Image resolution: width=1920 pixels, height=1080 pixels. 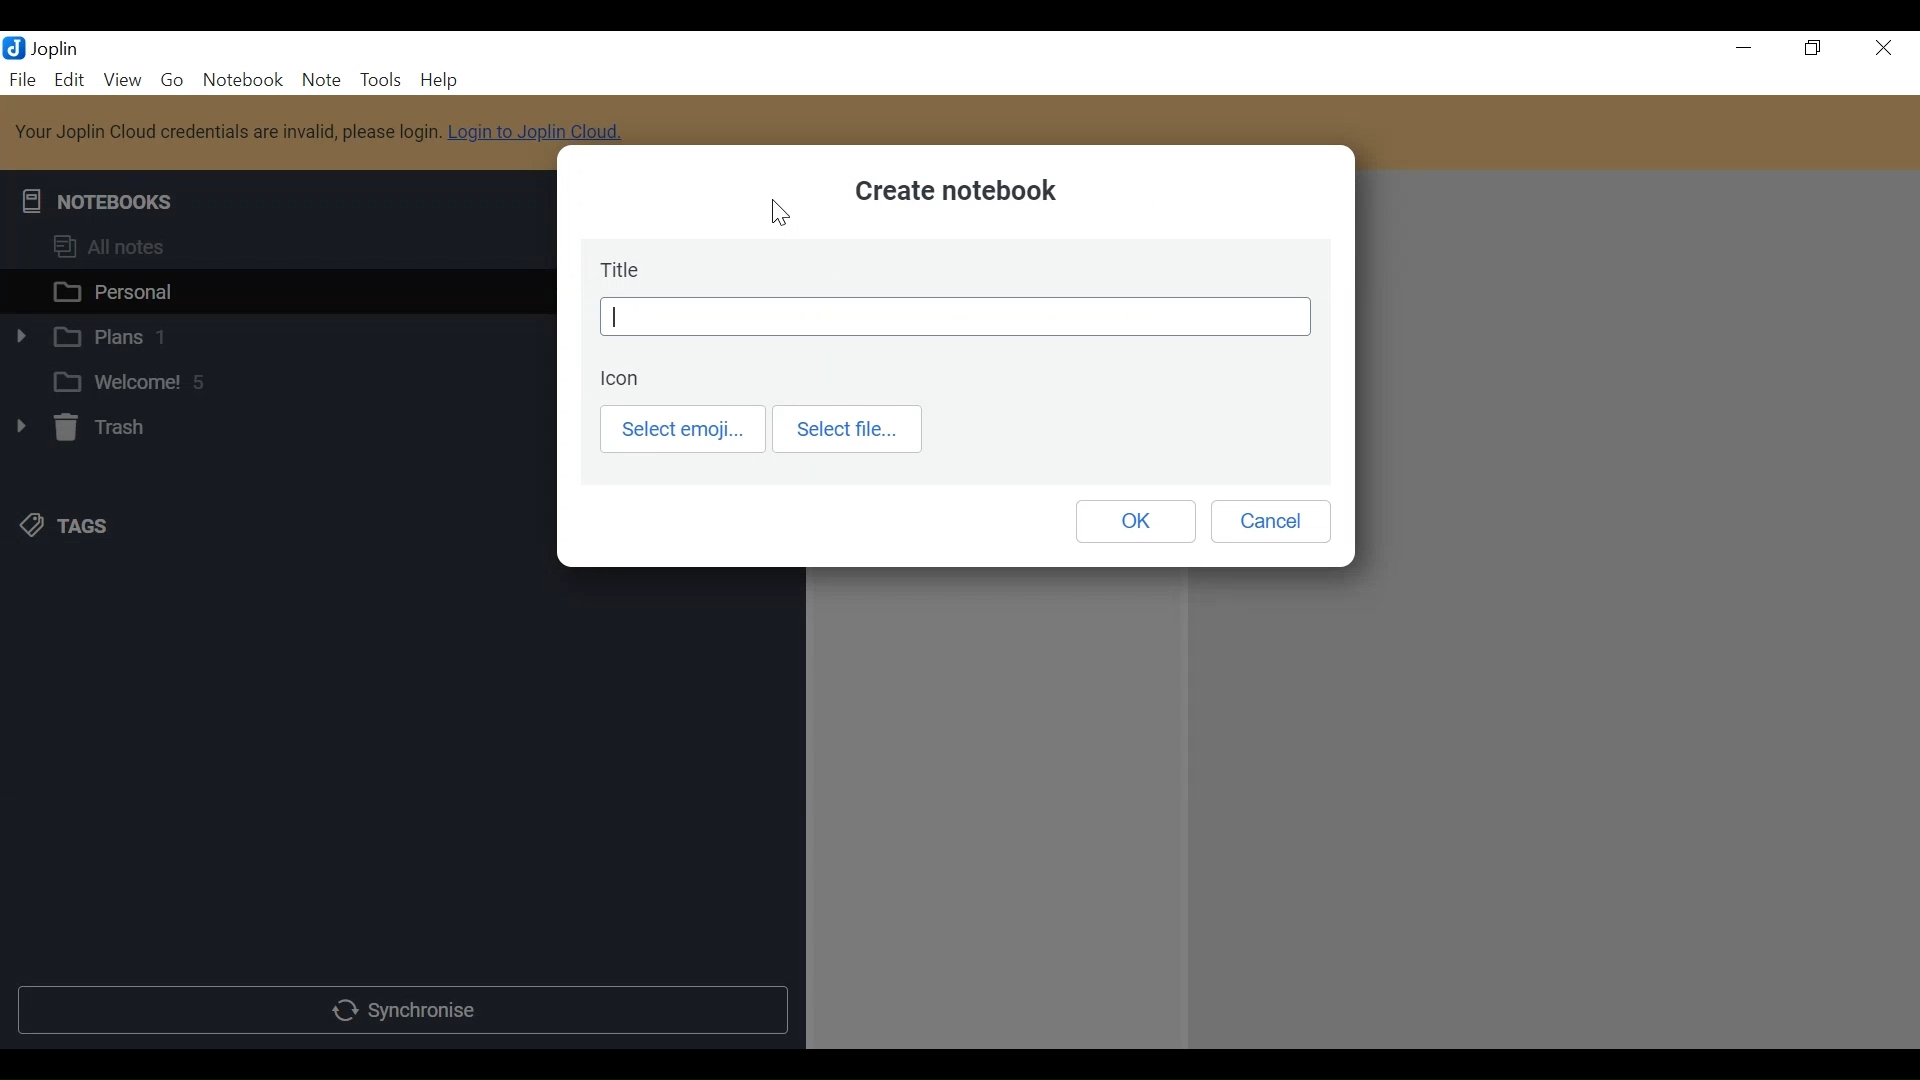 I want to click on View, so click(x=121, y=79).